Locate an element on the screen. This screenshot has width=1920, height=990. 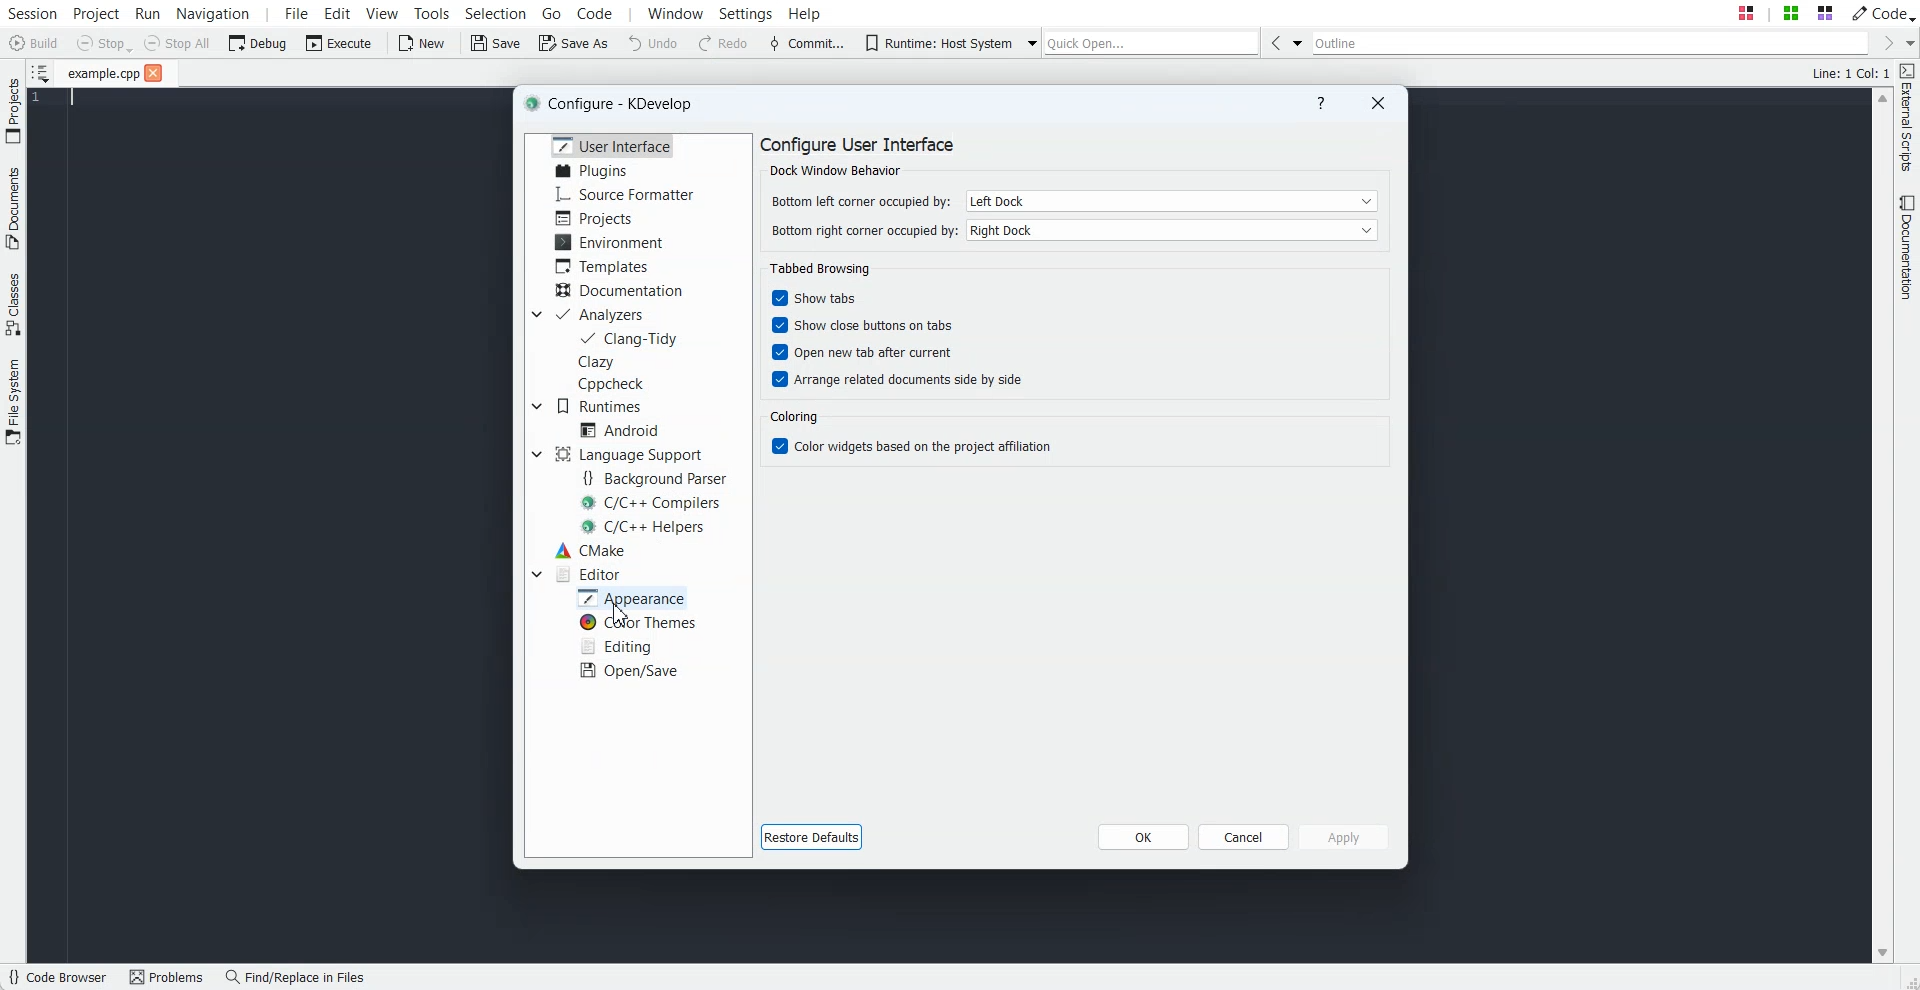
Drop down box is located at coordinates (534, 455).